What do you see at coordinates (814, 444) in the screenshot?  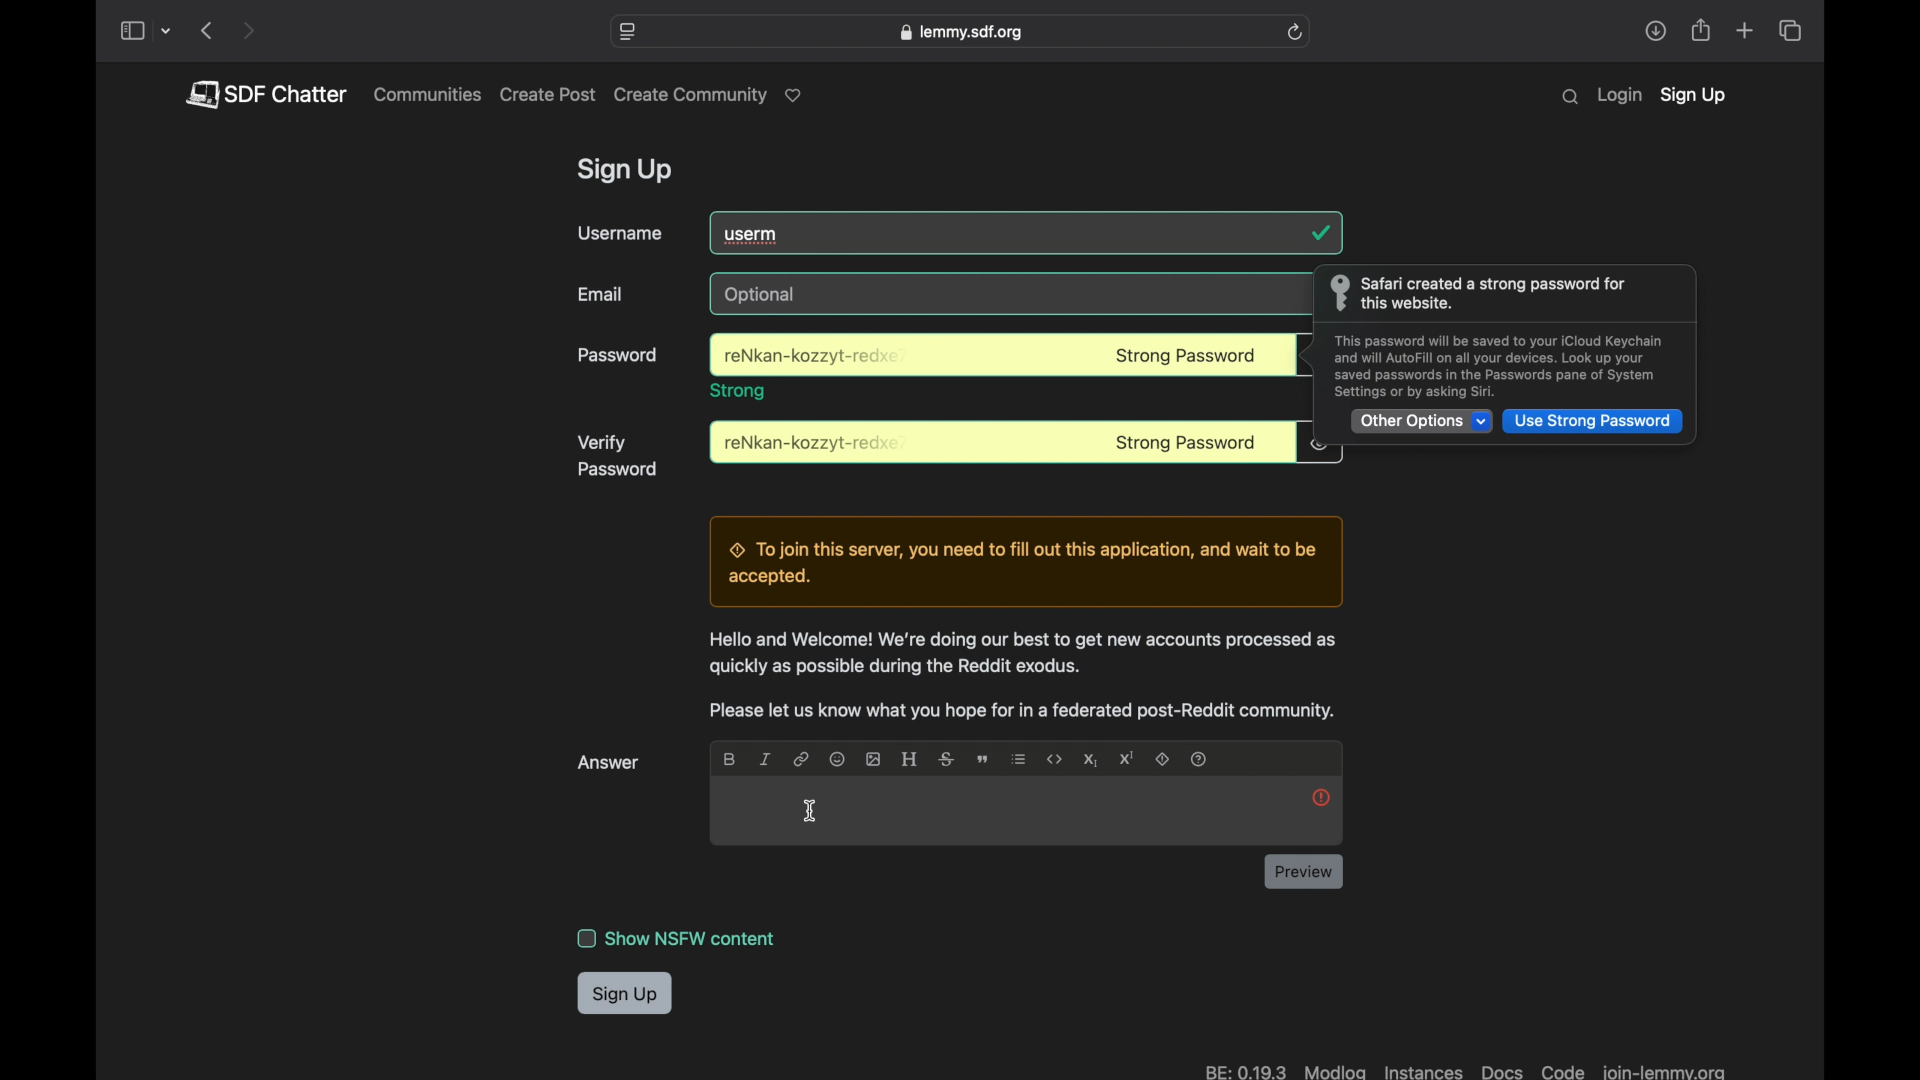 I see `password` at bounding box center [814, 444].